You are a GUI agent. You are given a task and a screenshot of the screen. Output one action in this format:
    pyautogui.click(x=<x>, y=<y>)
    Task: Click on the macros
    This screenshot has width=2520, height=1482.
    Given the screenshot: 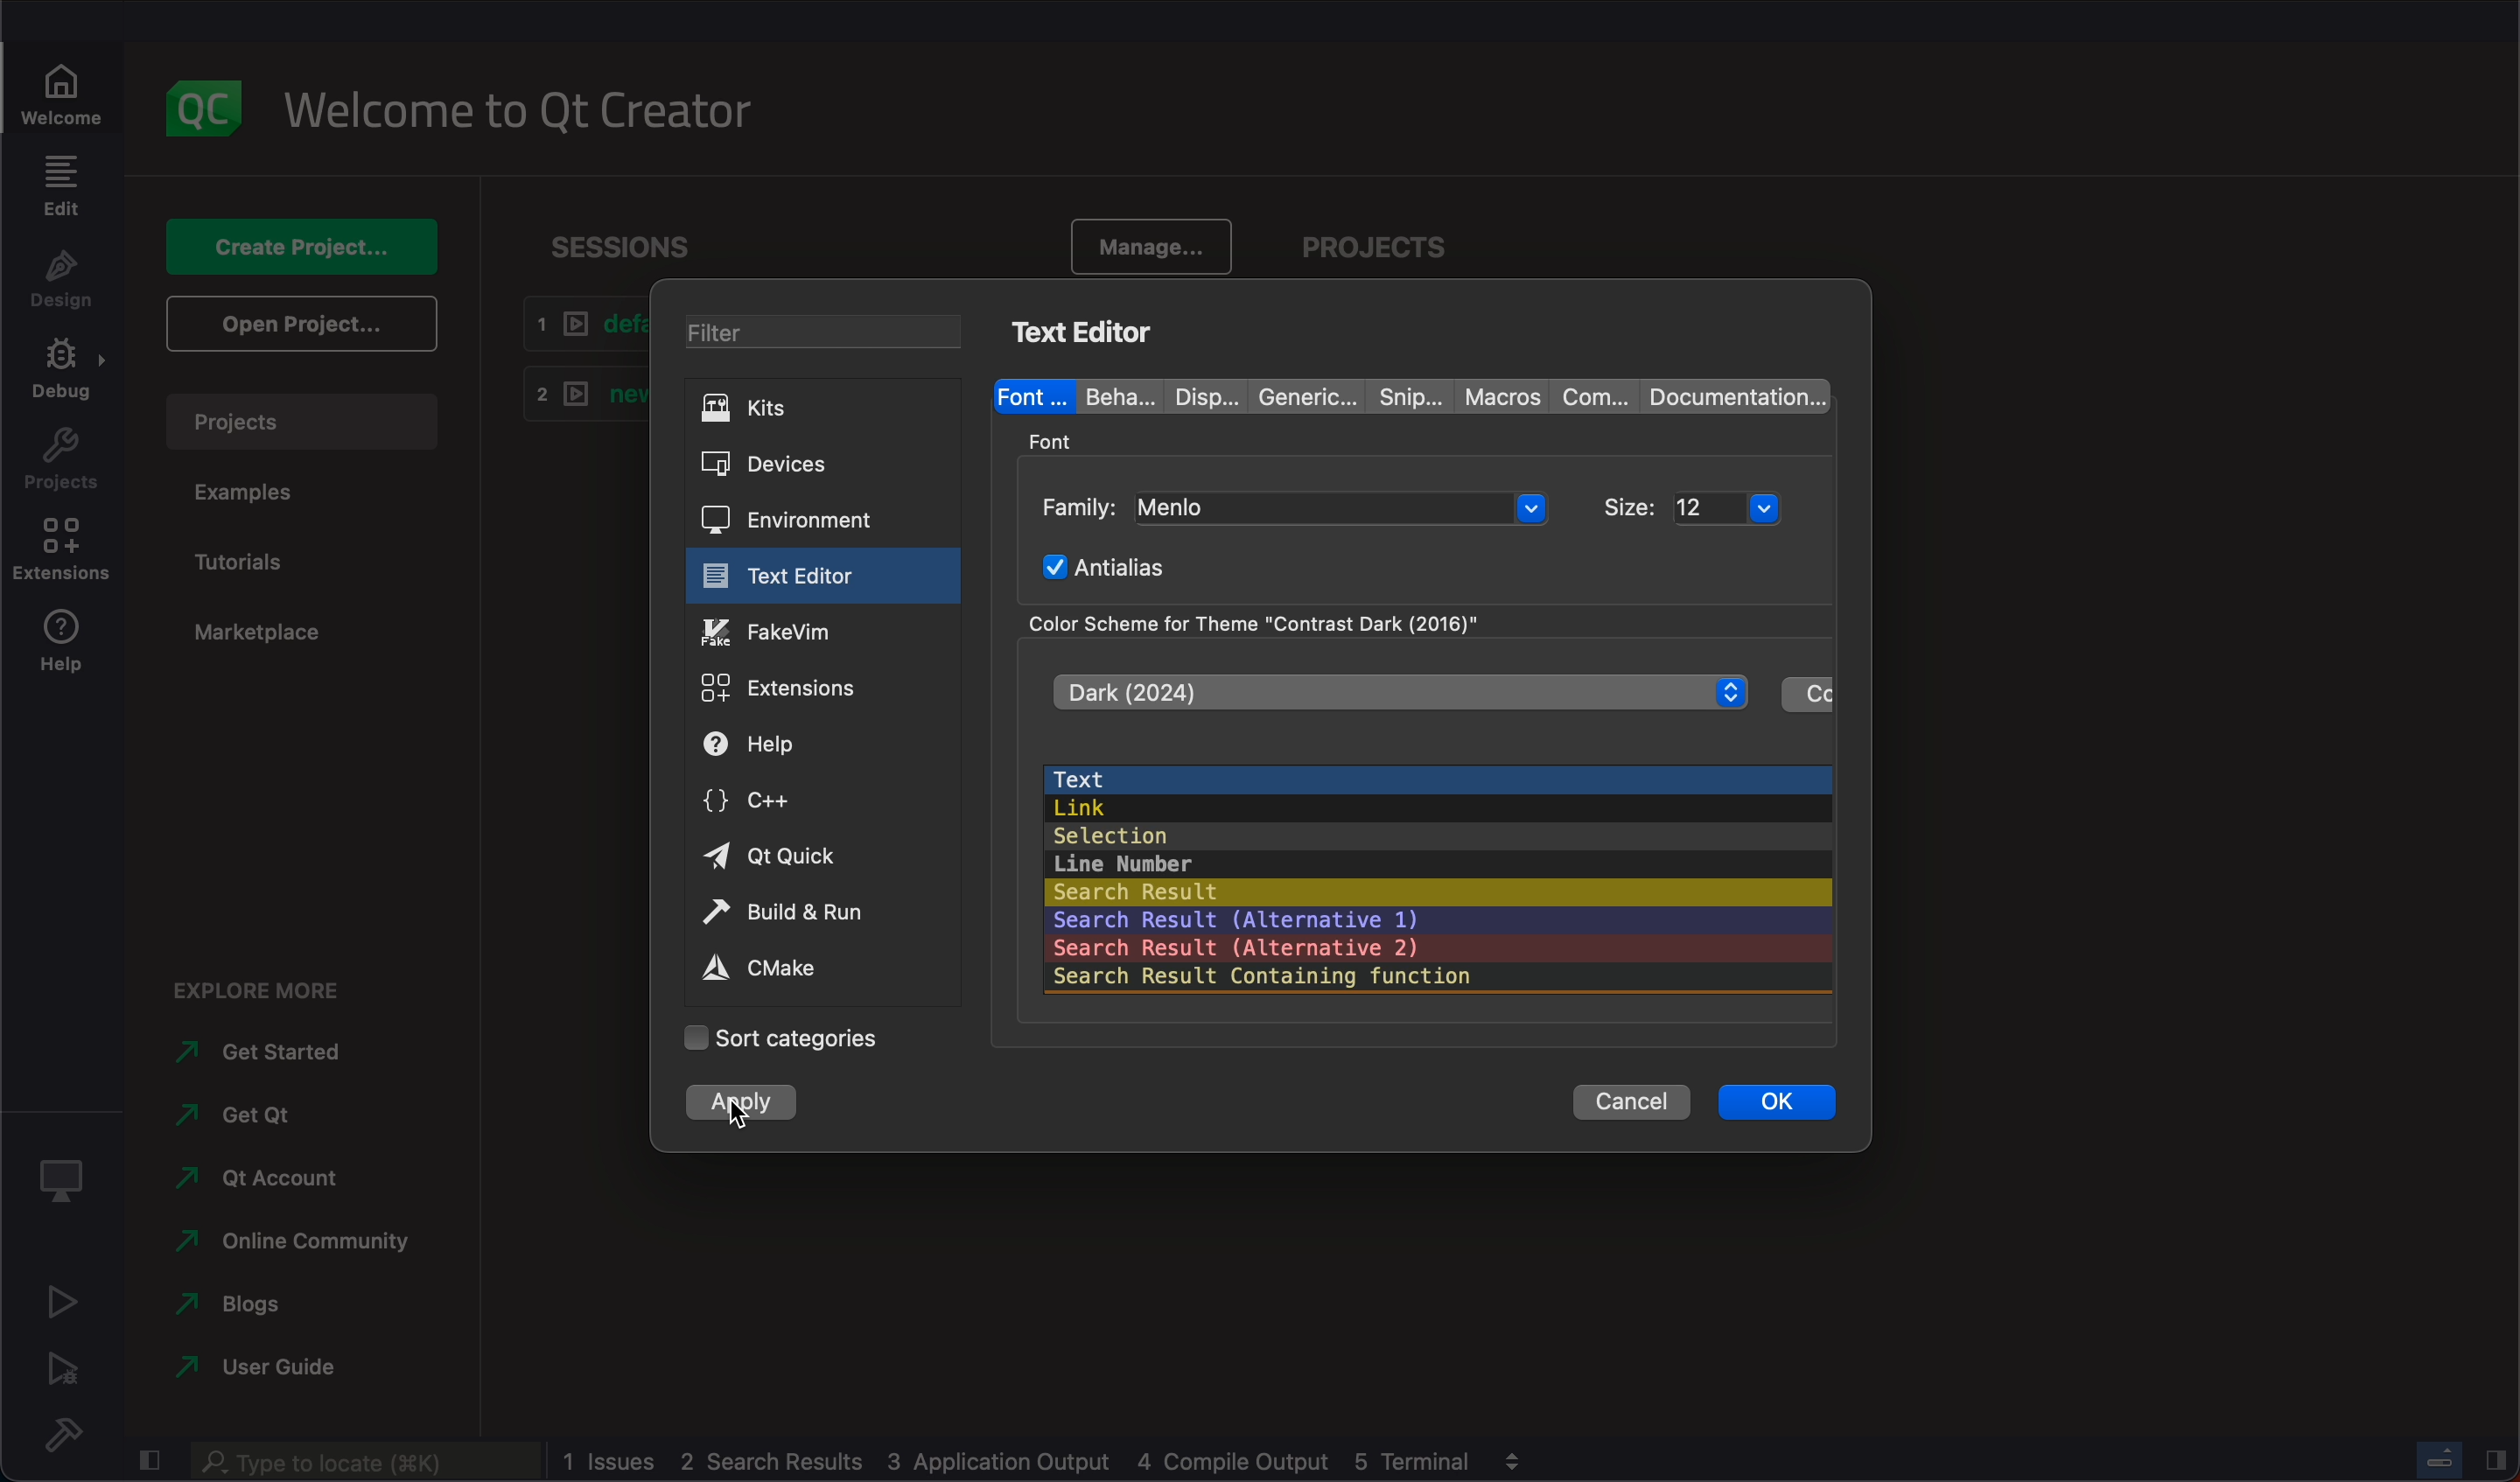 What is the action you would take?
    pyautogui.click(x=1495, y=393)
    